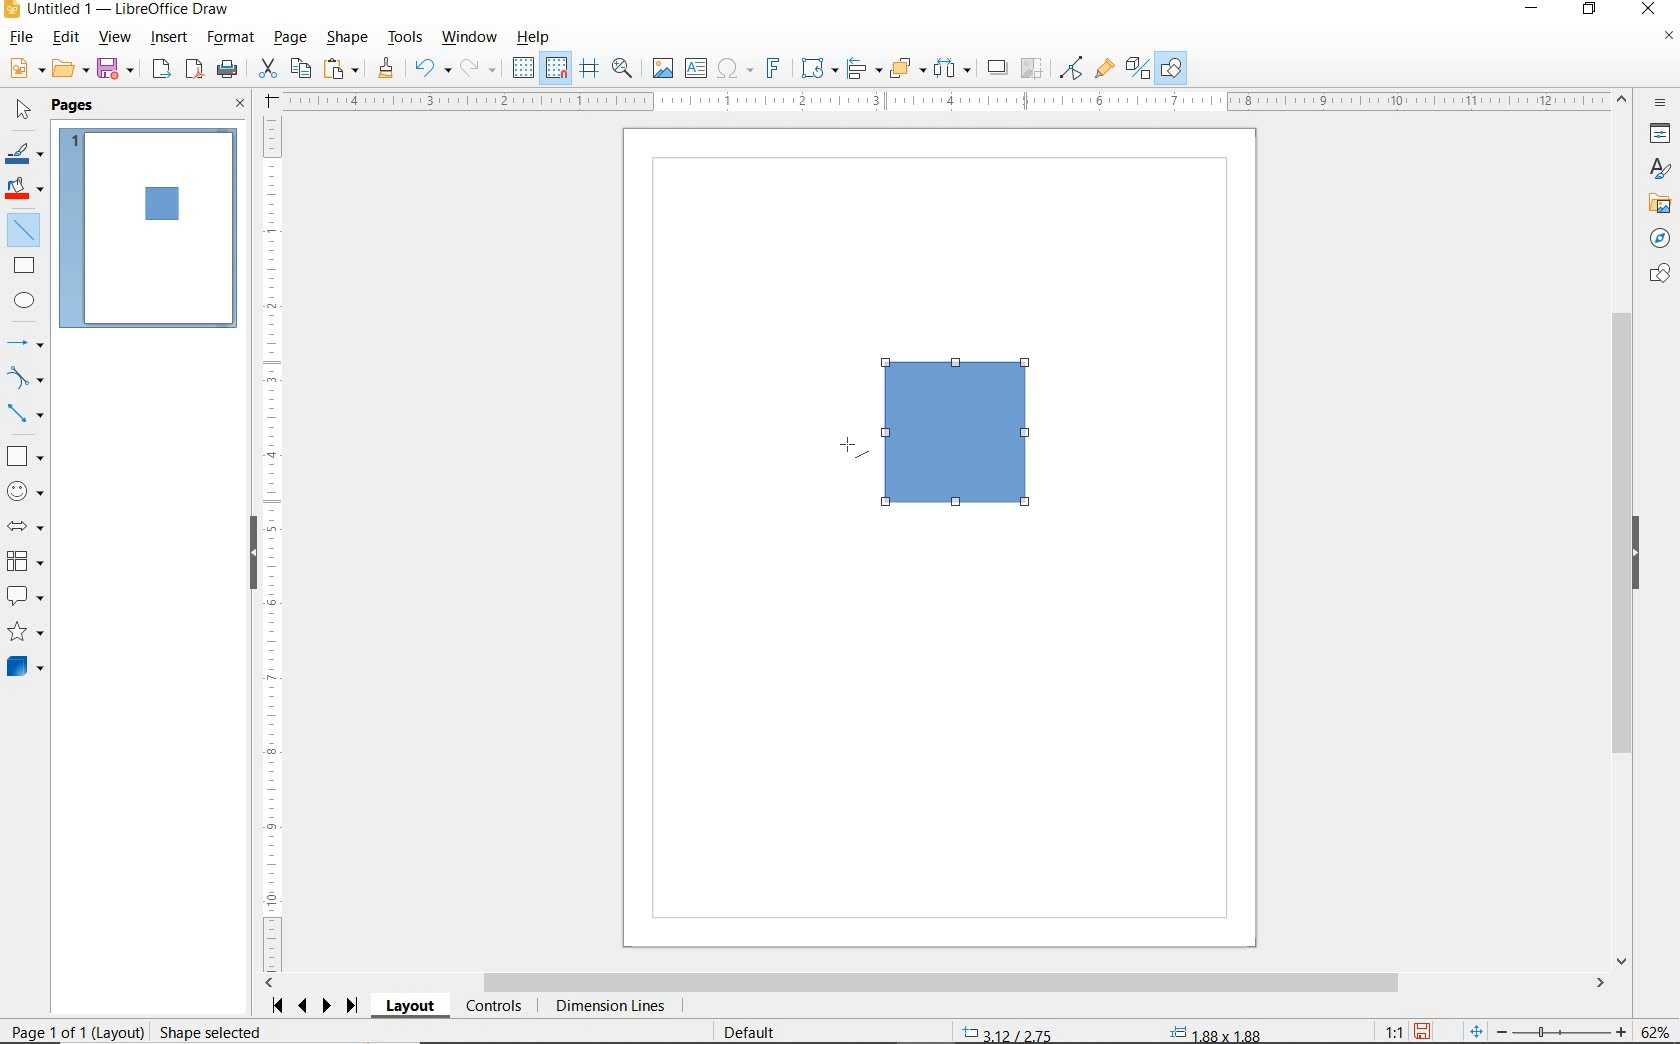 This screenshot has width=1680, height=1044. What do you see at coordinates (1173, 69) in the screenshot?
I see `SHOW DRAW FUNCTIONS` at bounding box center [1173, 69].